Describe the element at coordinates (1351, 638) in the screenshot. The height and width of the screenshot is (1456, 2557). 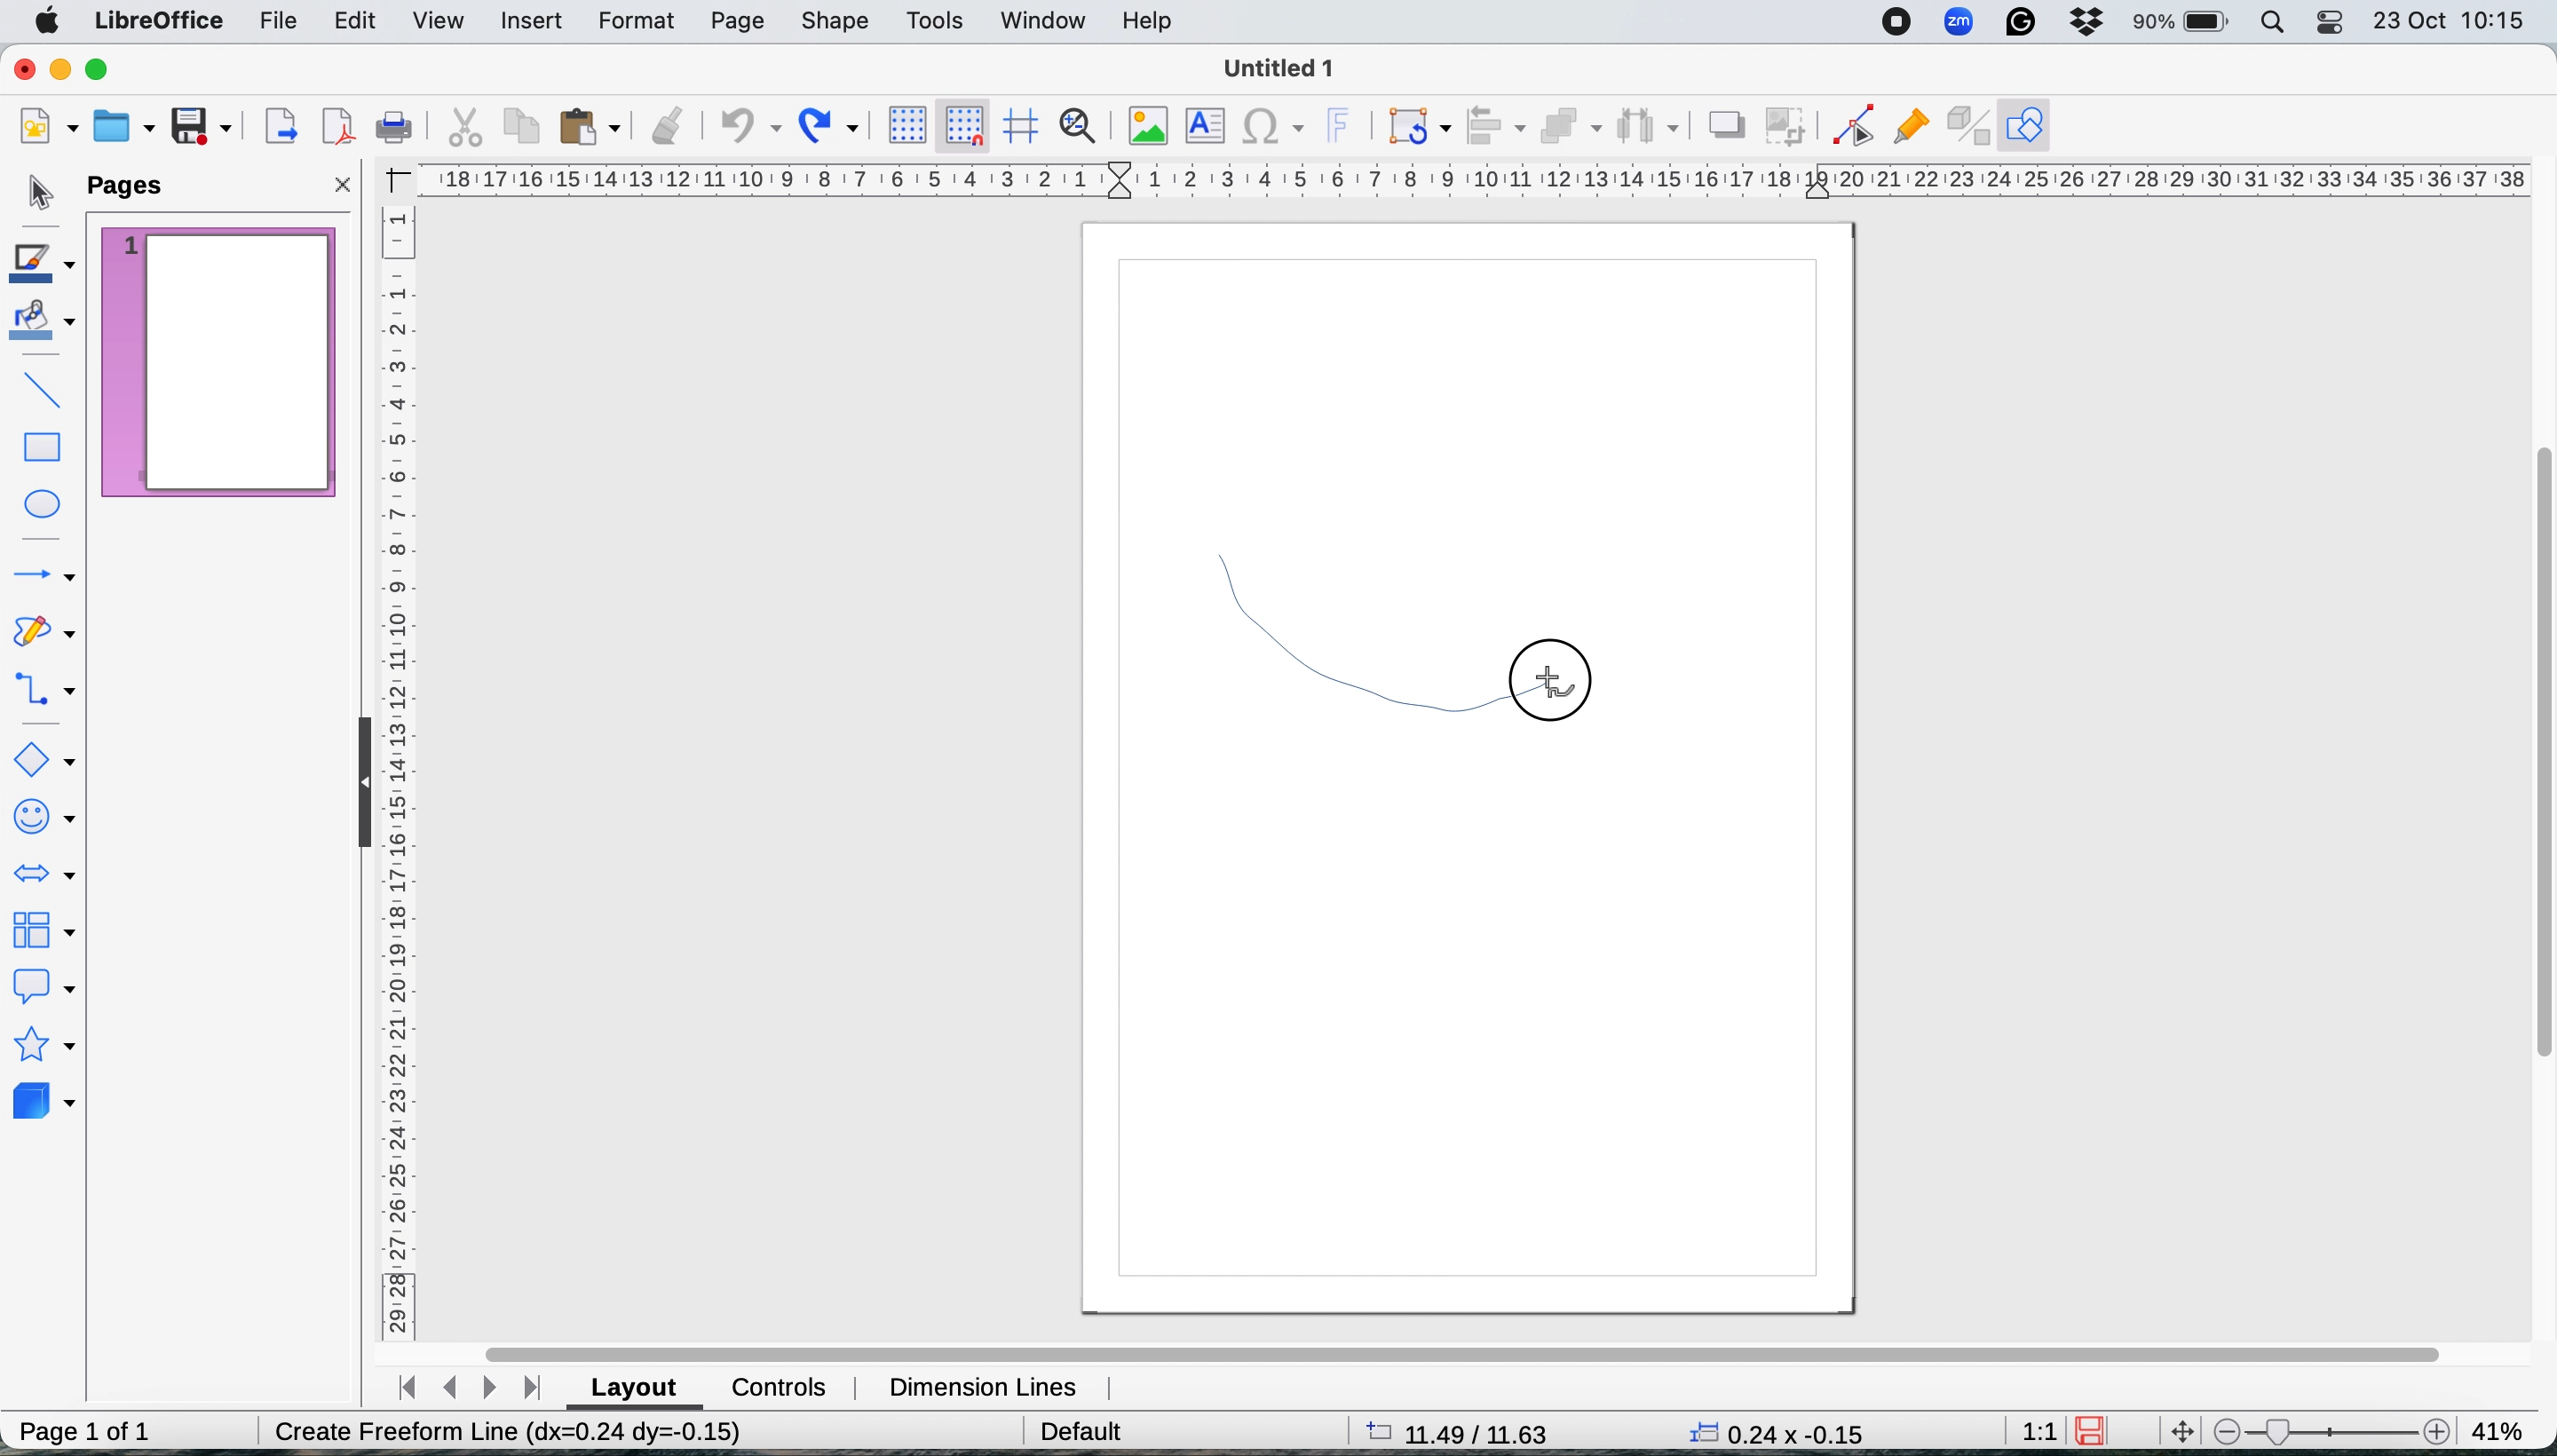
I see `draw freehand shape` at that location.